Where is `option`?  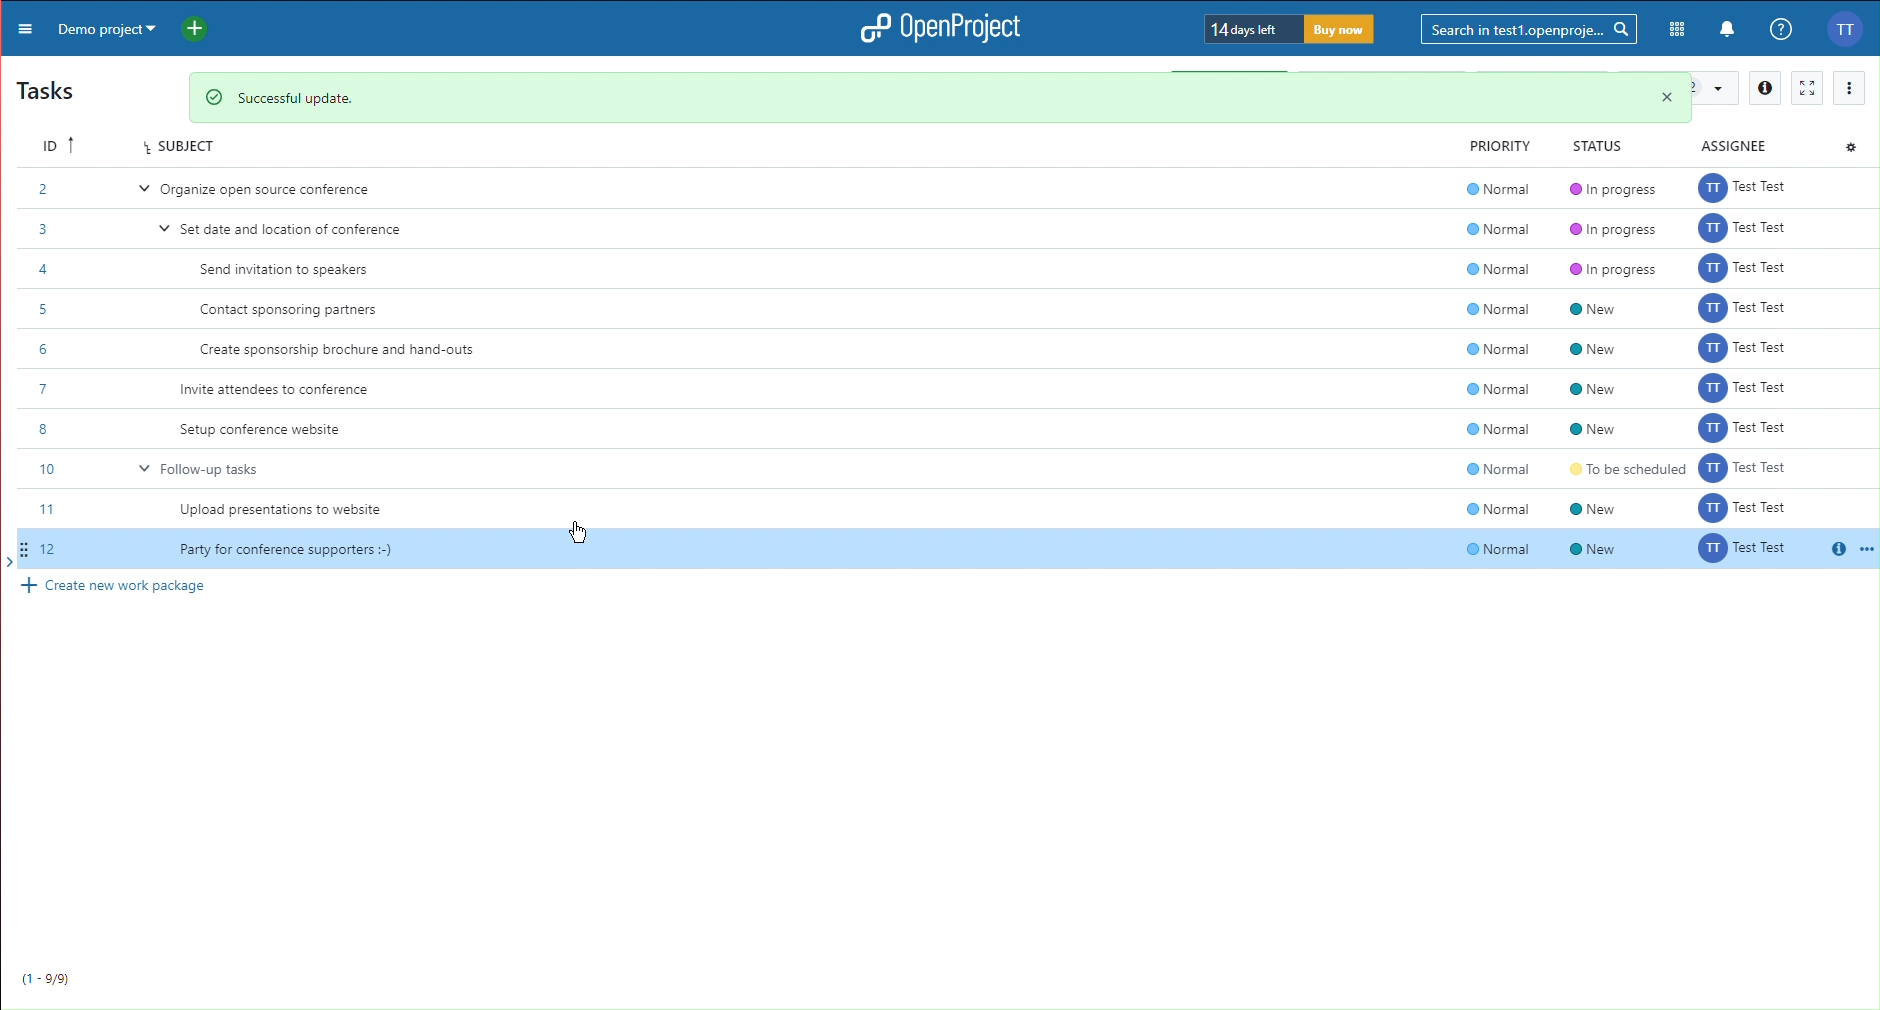 option is located at coordinates (1864, 550).